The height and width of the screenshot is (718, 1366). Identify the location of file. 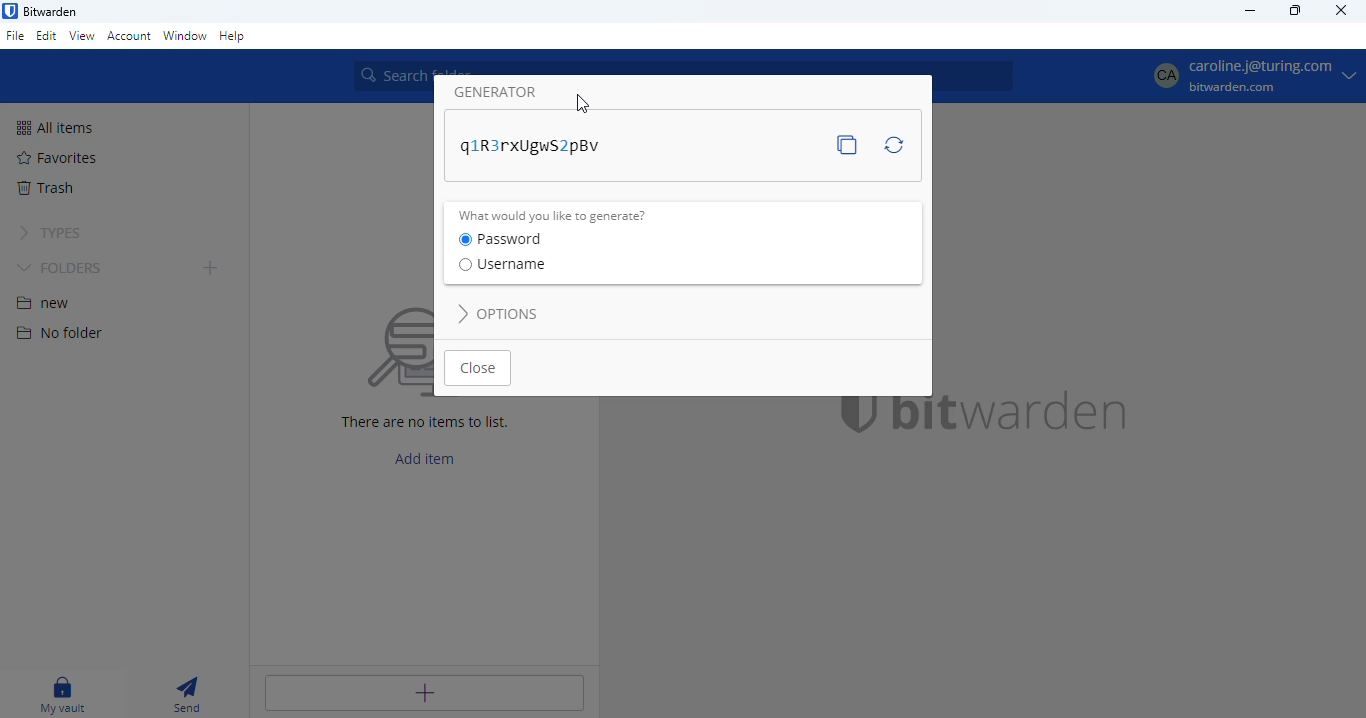
(15, 35).